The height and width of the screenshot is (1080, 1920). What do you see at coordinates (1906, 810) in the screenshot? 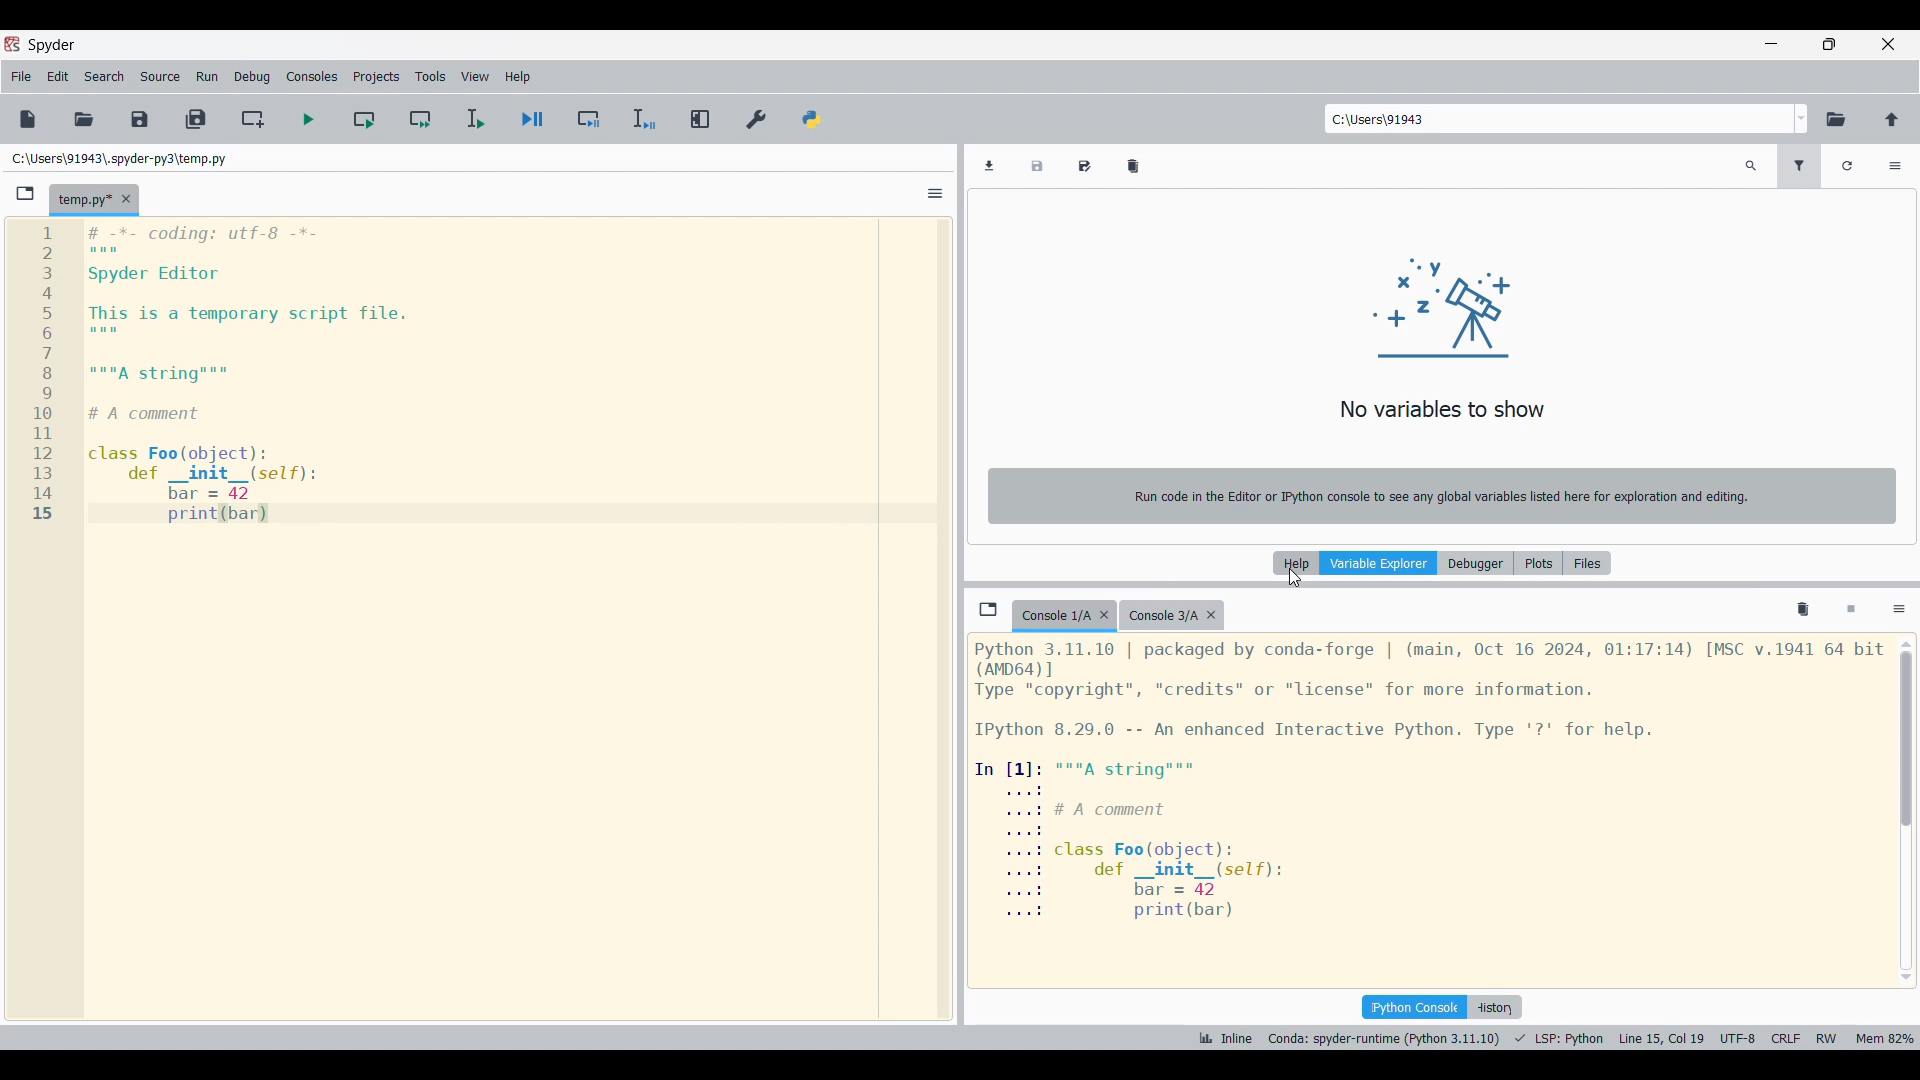
I see `Vertical slide bar` at bounding box center [1906, 810].